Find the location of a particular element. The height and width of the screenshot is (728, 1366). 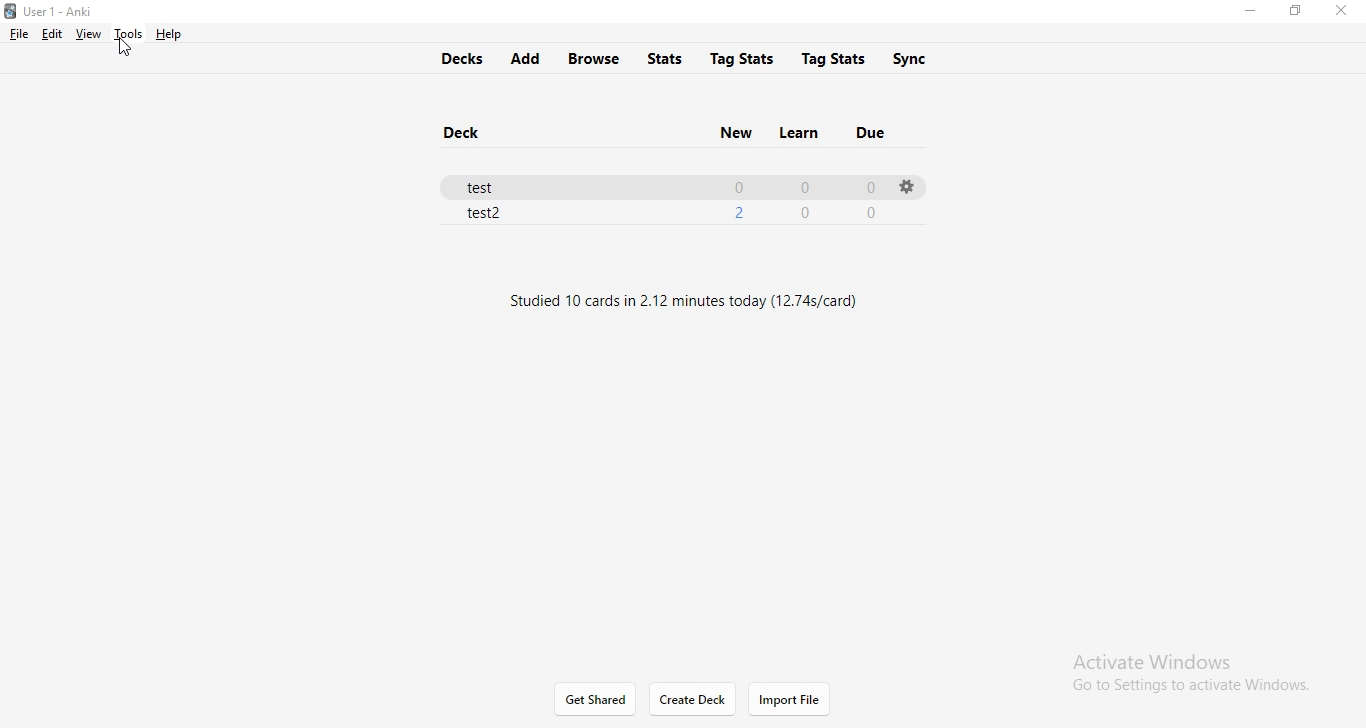

tools is located at coordinates (128, 32).